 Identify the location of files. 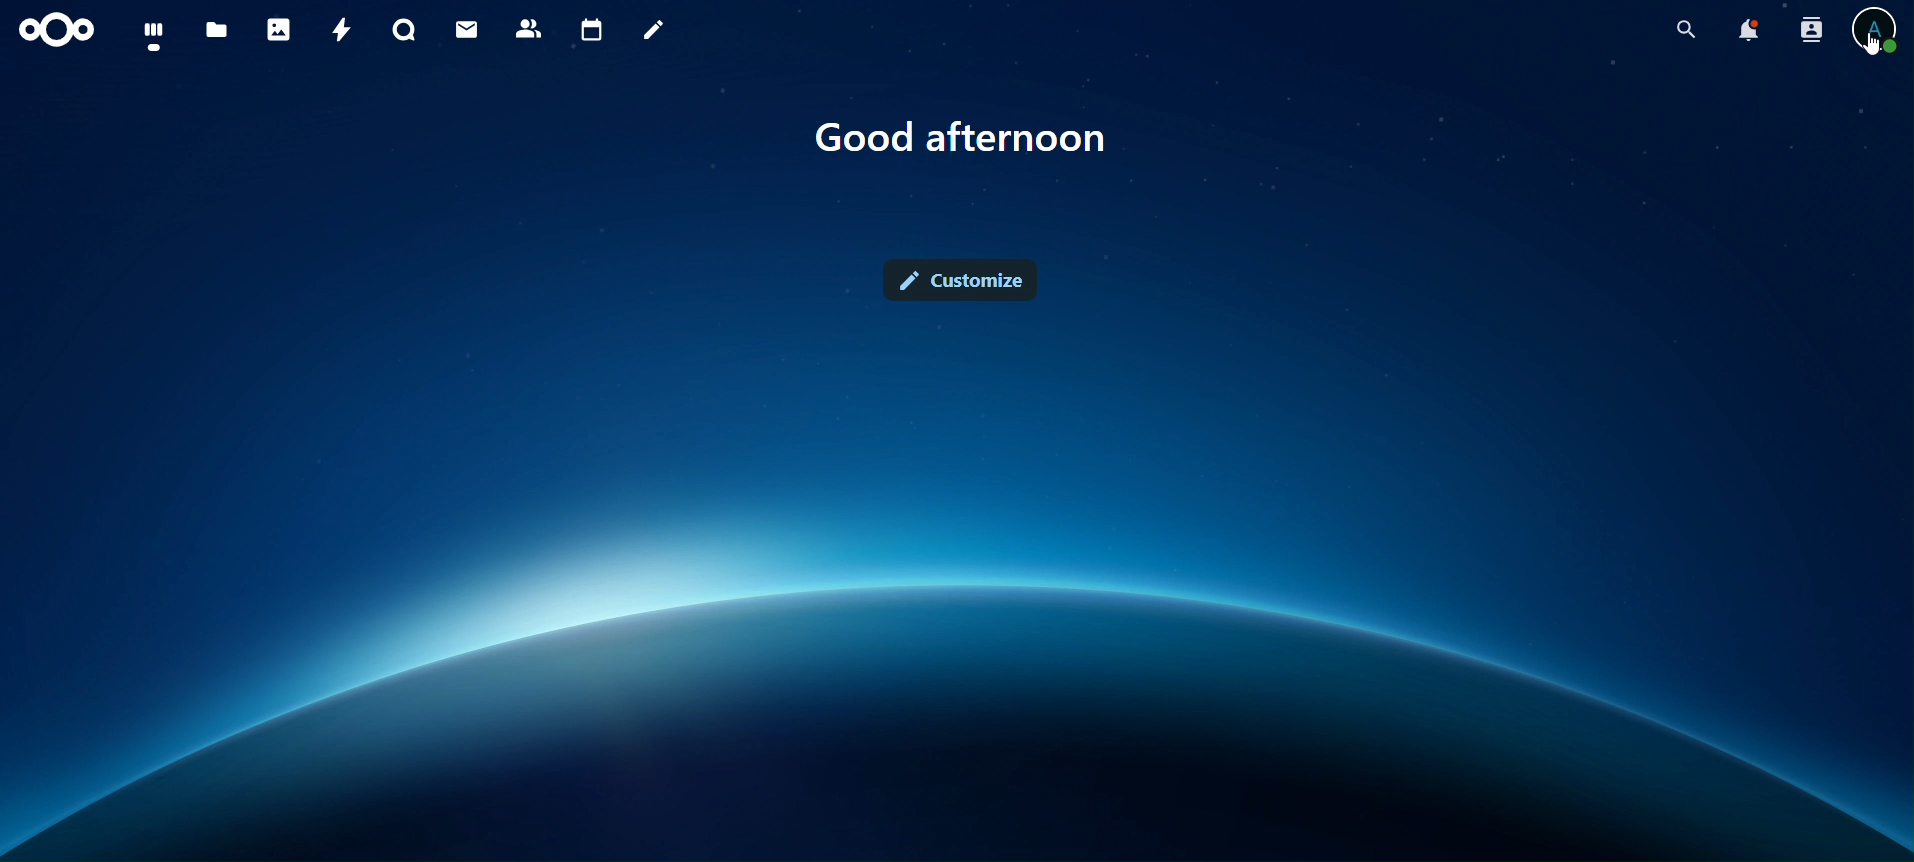
(217, 31).